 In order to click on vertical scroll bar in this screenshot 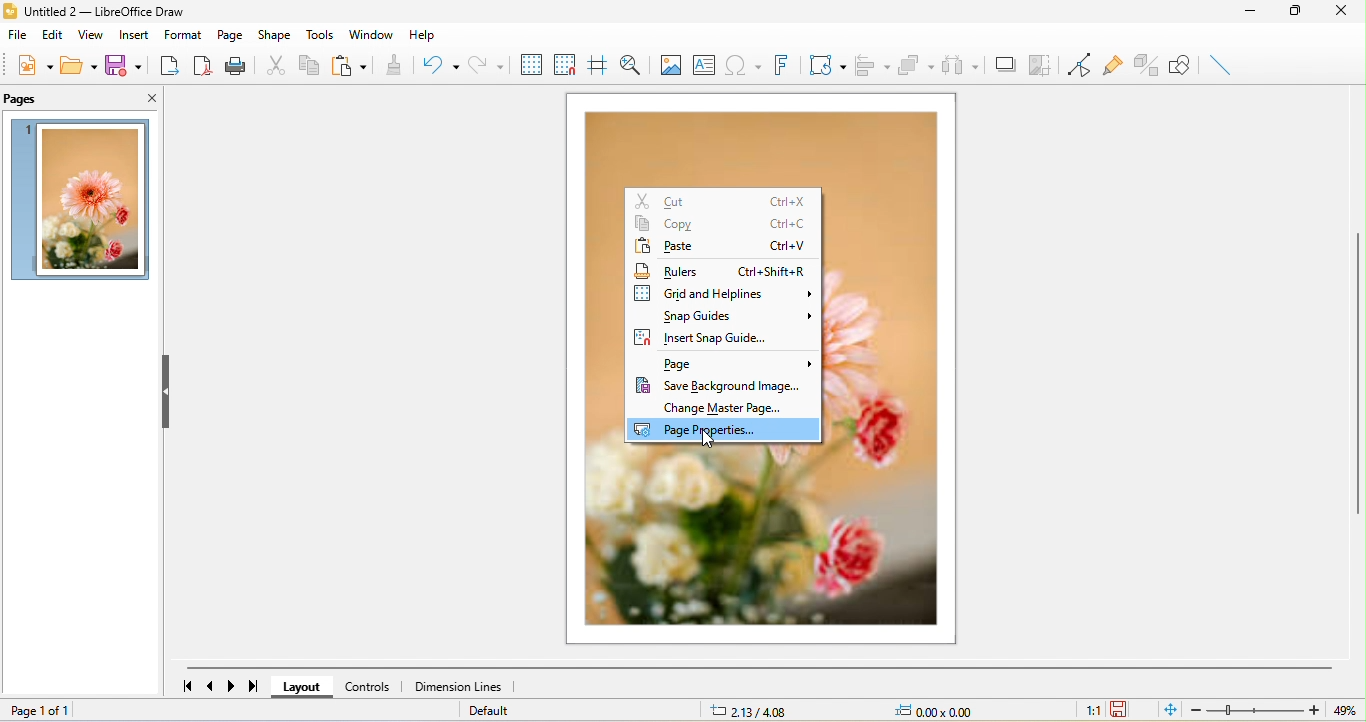, I will do `click(1357, 371)`.